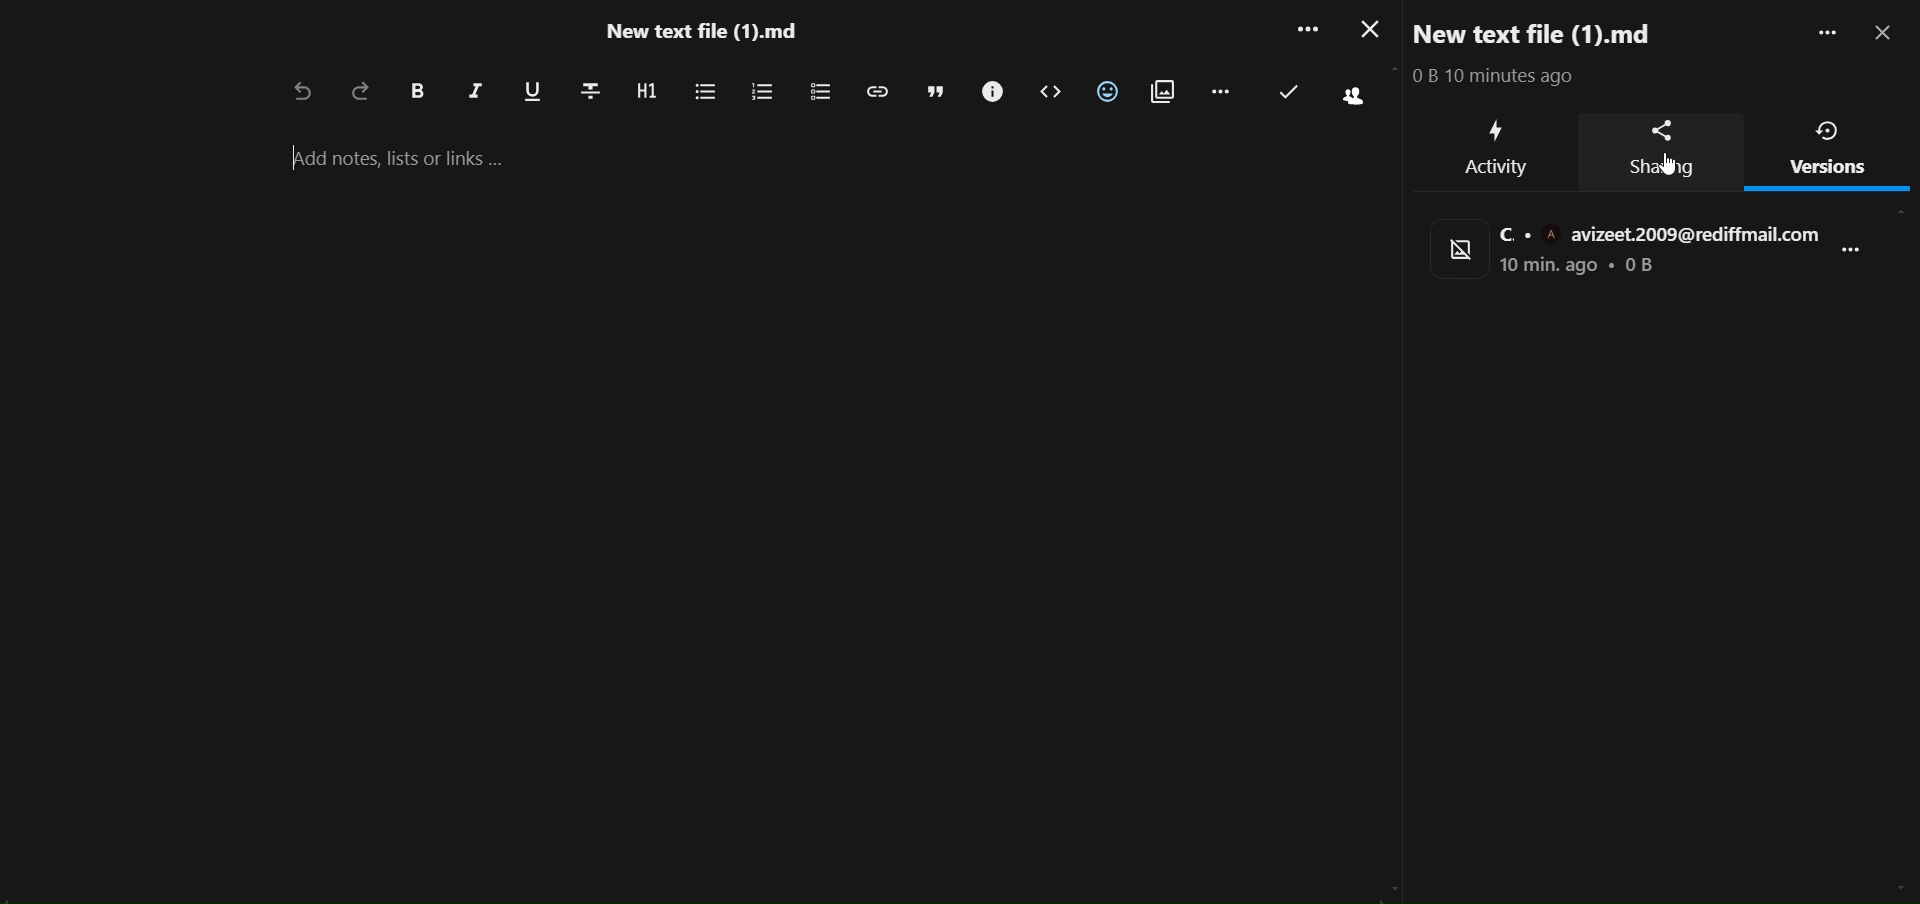 This screenshot has width=1920, height=904. Describe the element at coordinates (1499, 169) in the screenshot. I see `activity` at that location.